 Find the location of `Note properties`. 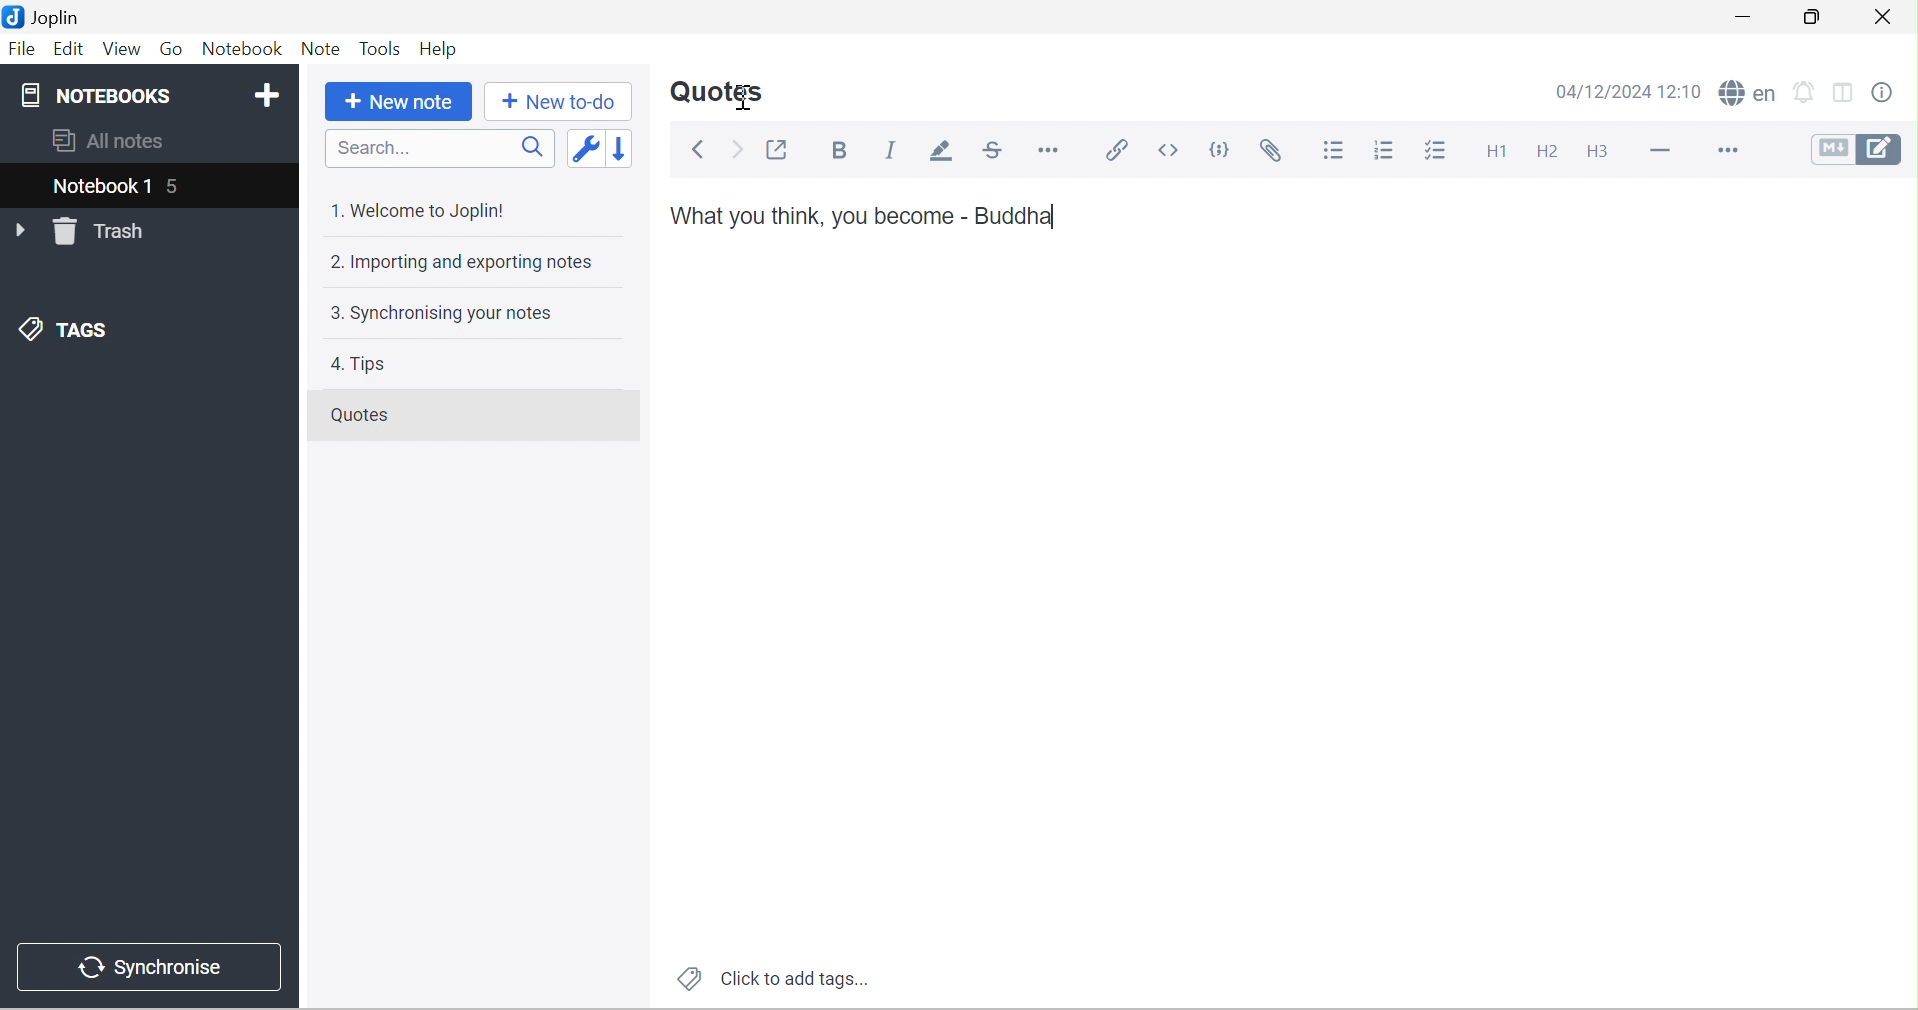

Note properties is located at coordinates (1895, 89).